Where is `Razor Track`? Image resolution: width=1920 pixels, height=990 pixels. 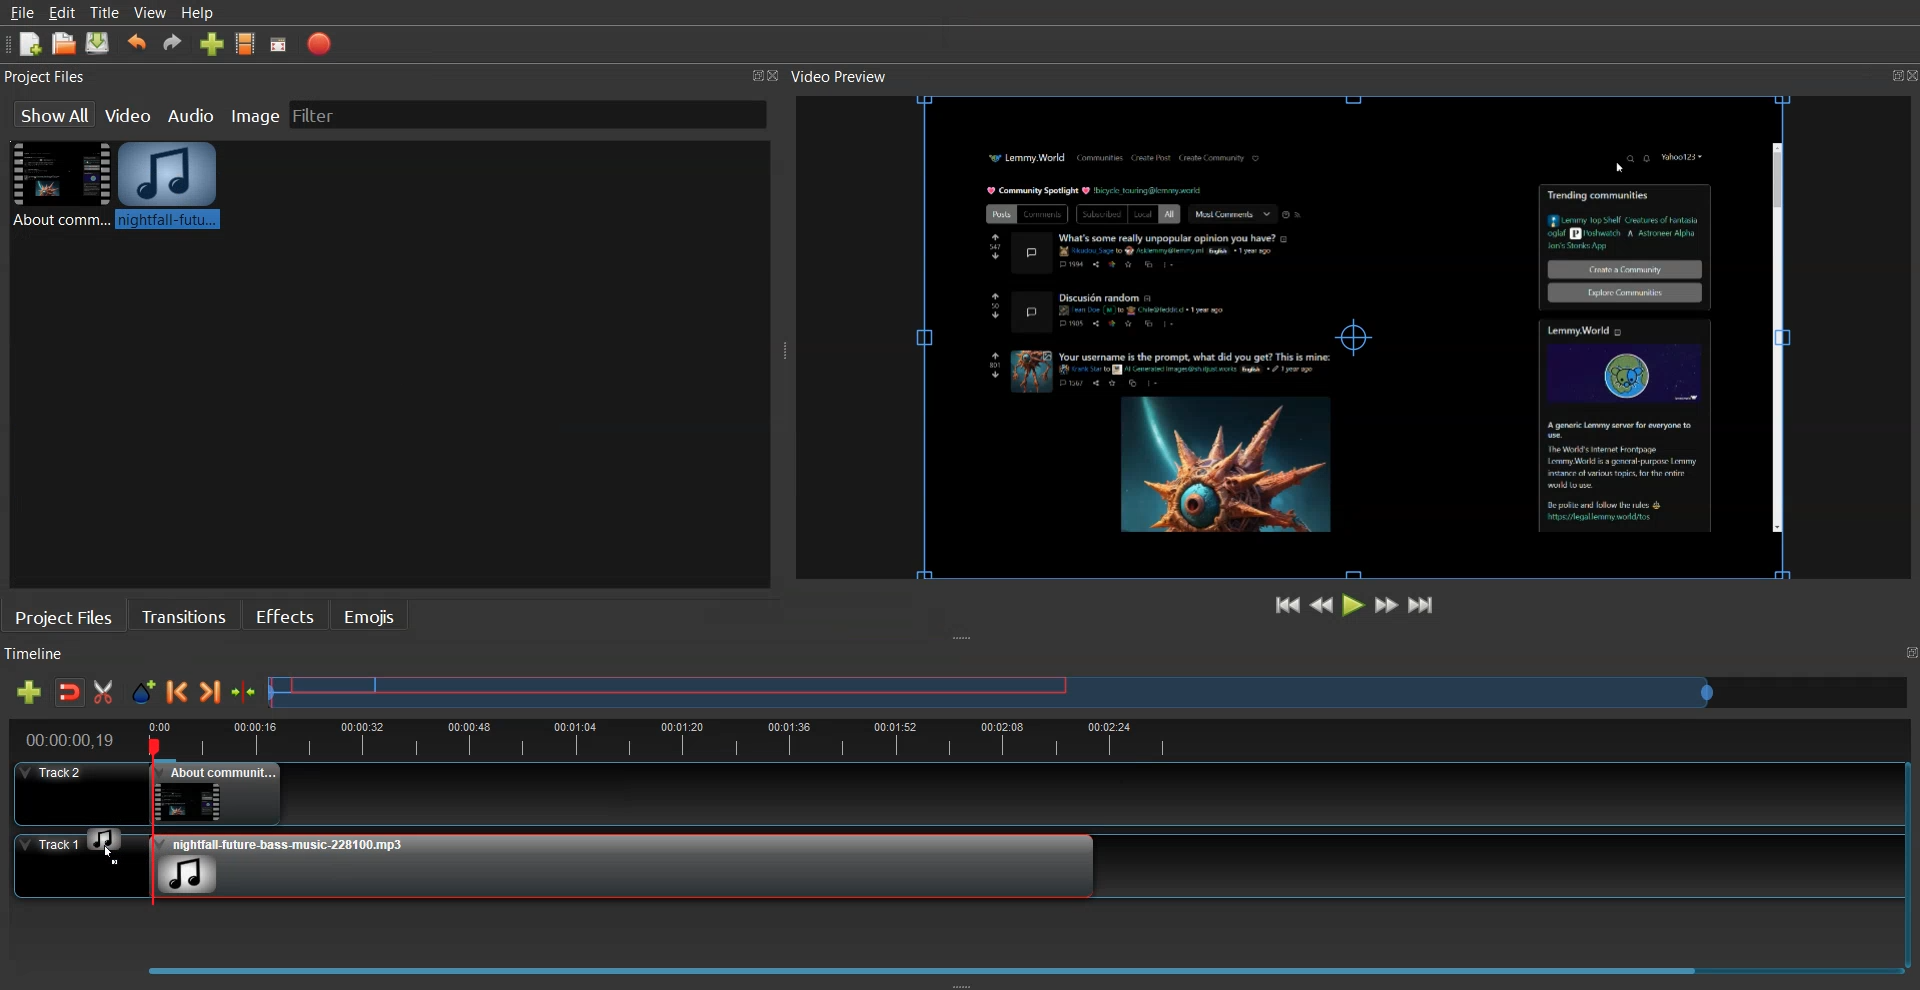
Razor Track is located at coordinates (105, 692).